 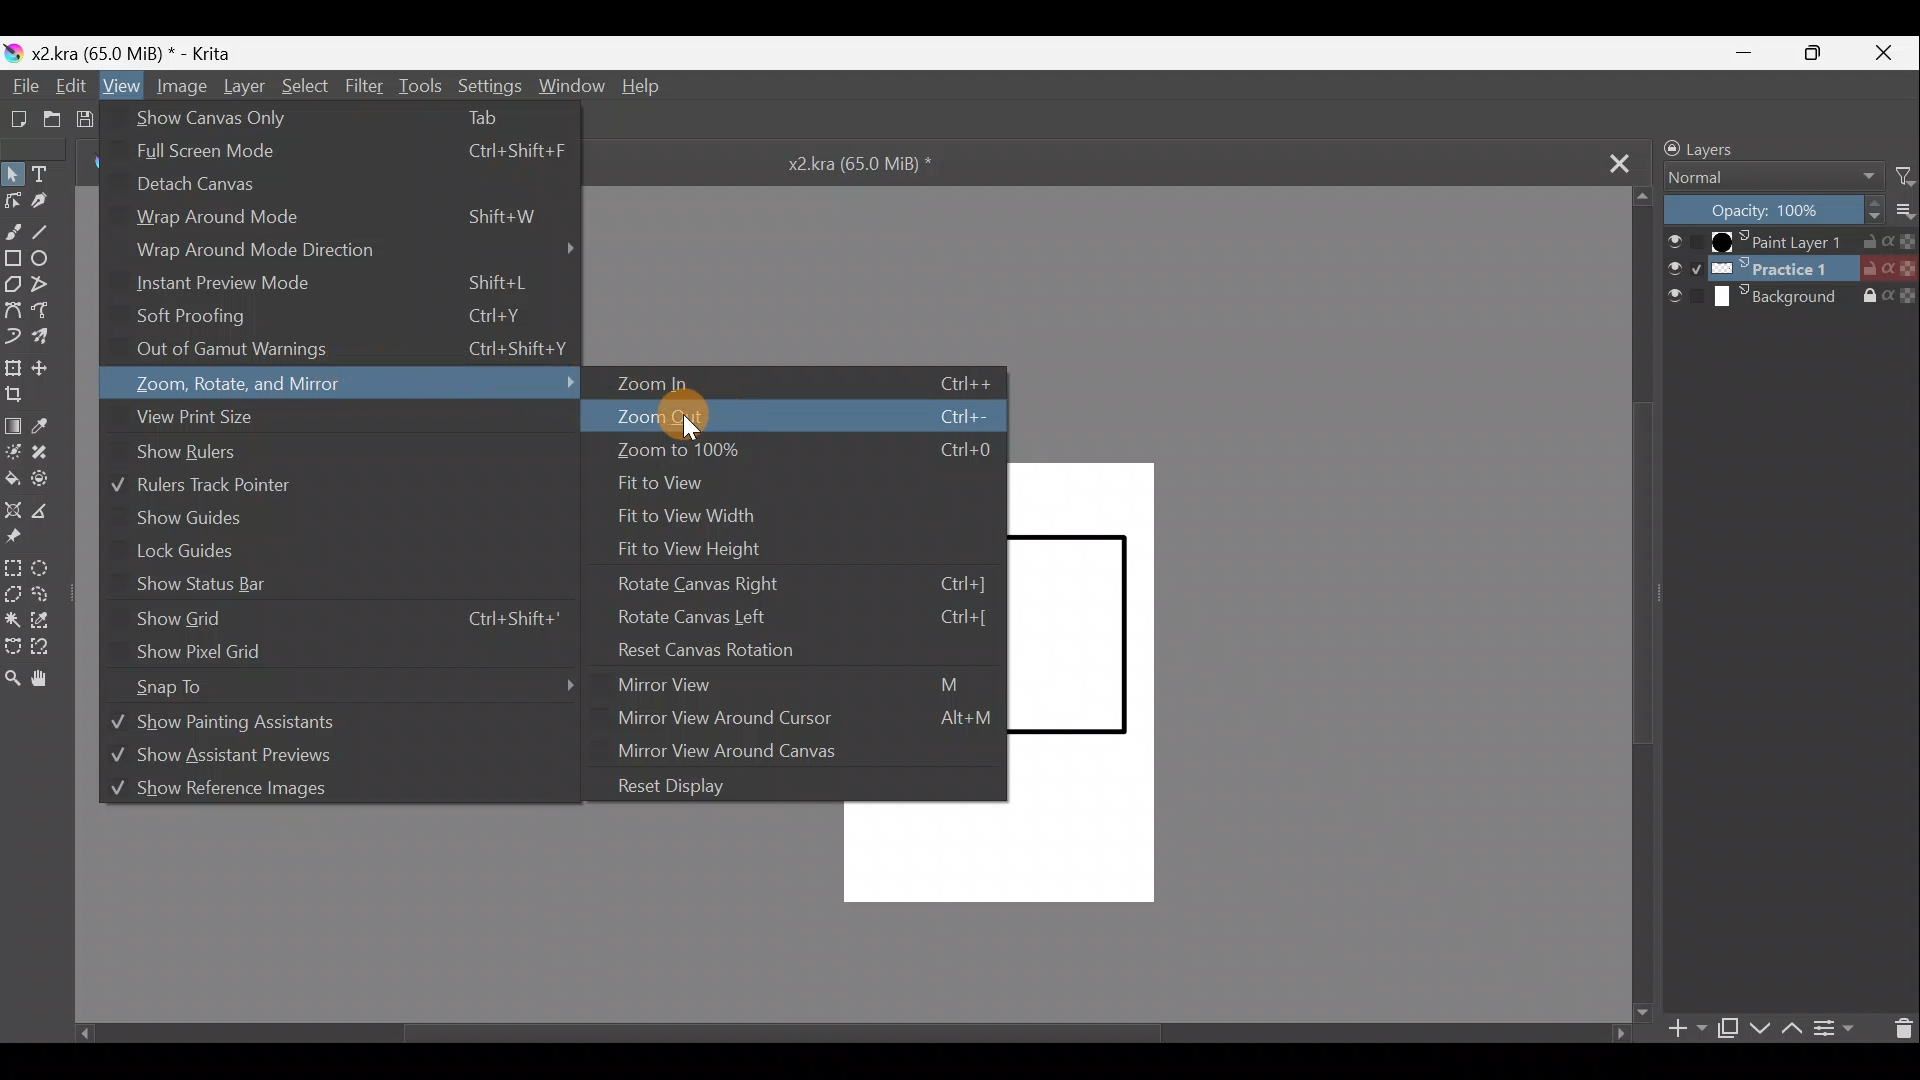 What do you see at coordinates (791, 414) in the screenshot?
I see `Click zoom out` at bounding box center [791, 414].